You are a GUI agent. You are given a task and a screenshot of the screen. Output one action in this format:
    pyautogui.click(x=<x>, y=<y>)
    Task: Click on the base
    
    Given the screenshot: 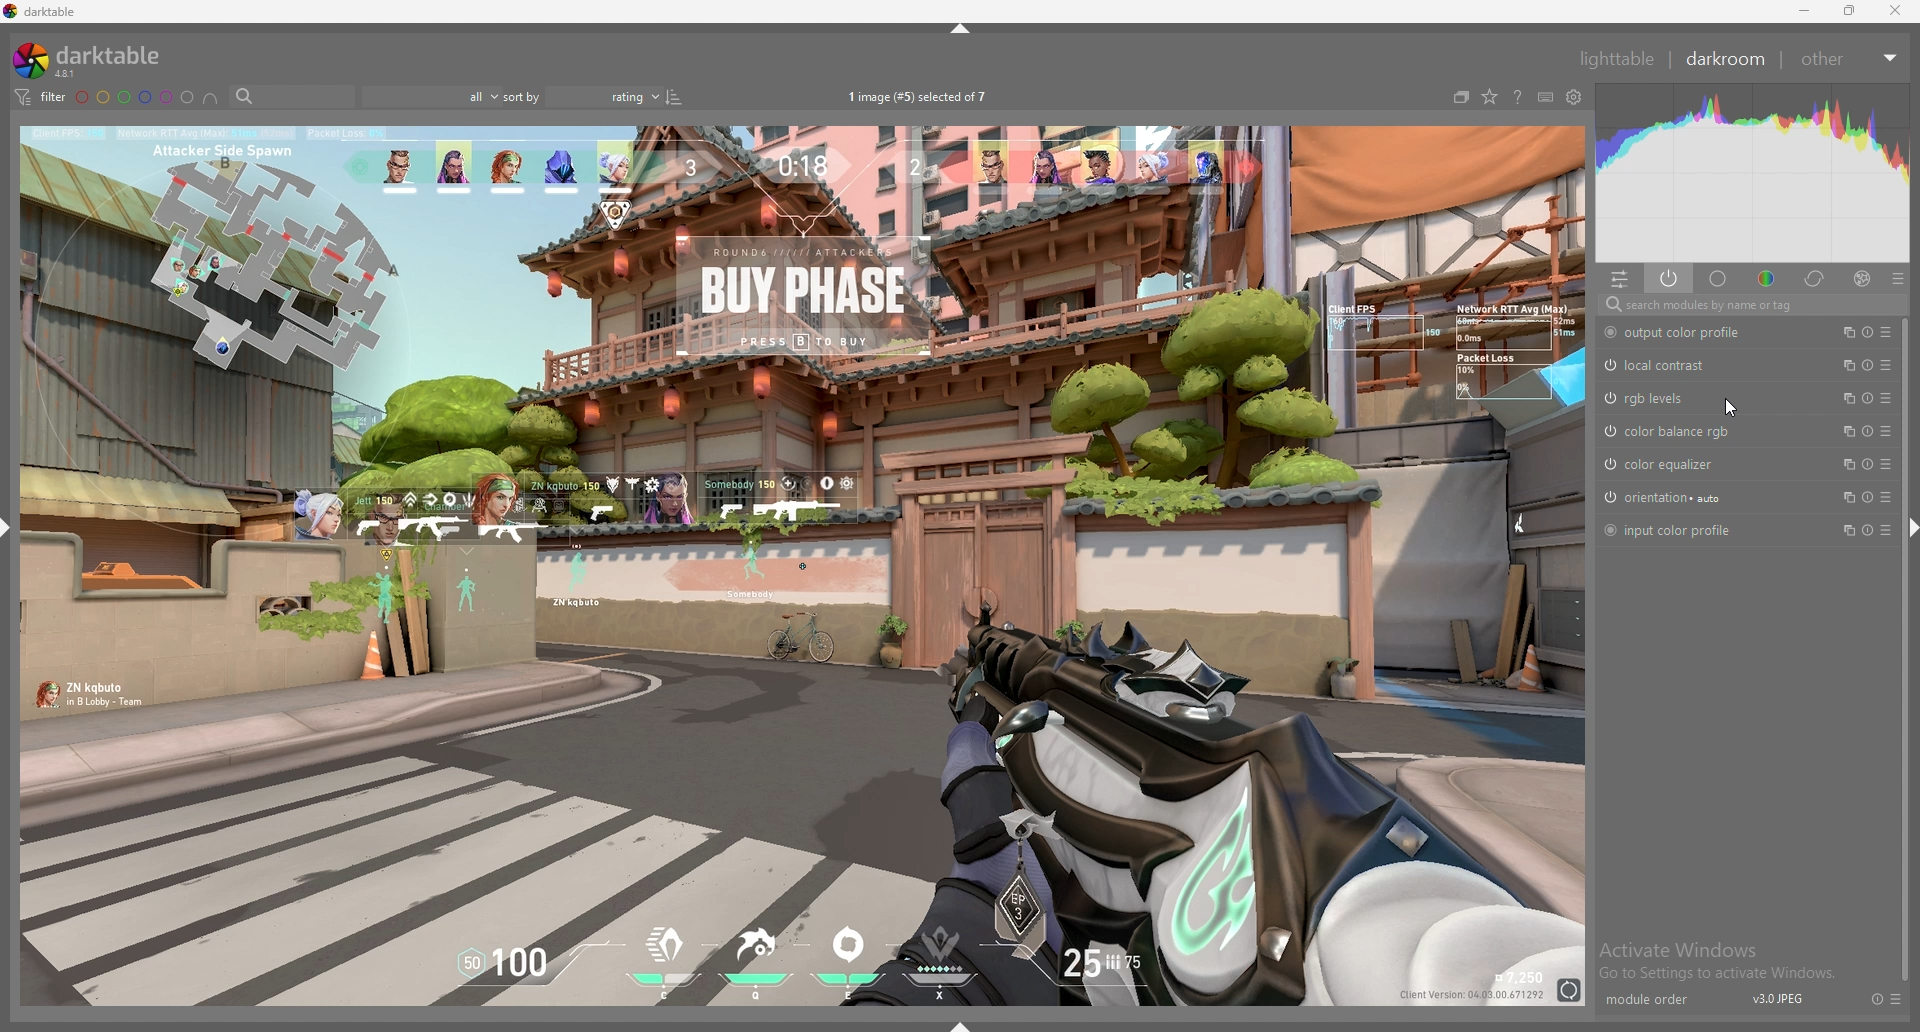 What is the action you would take?
    pyautogui.click(x=1719, y=279)
    